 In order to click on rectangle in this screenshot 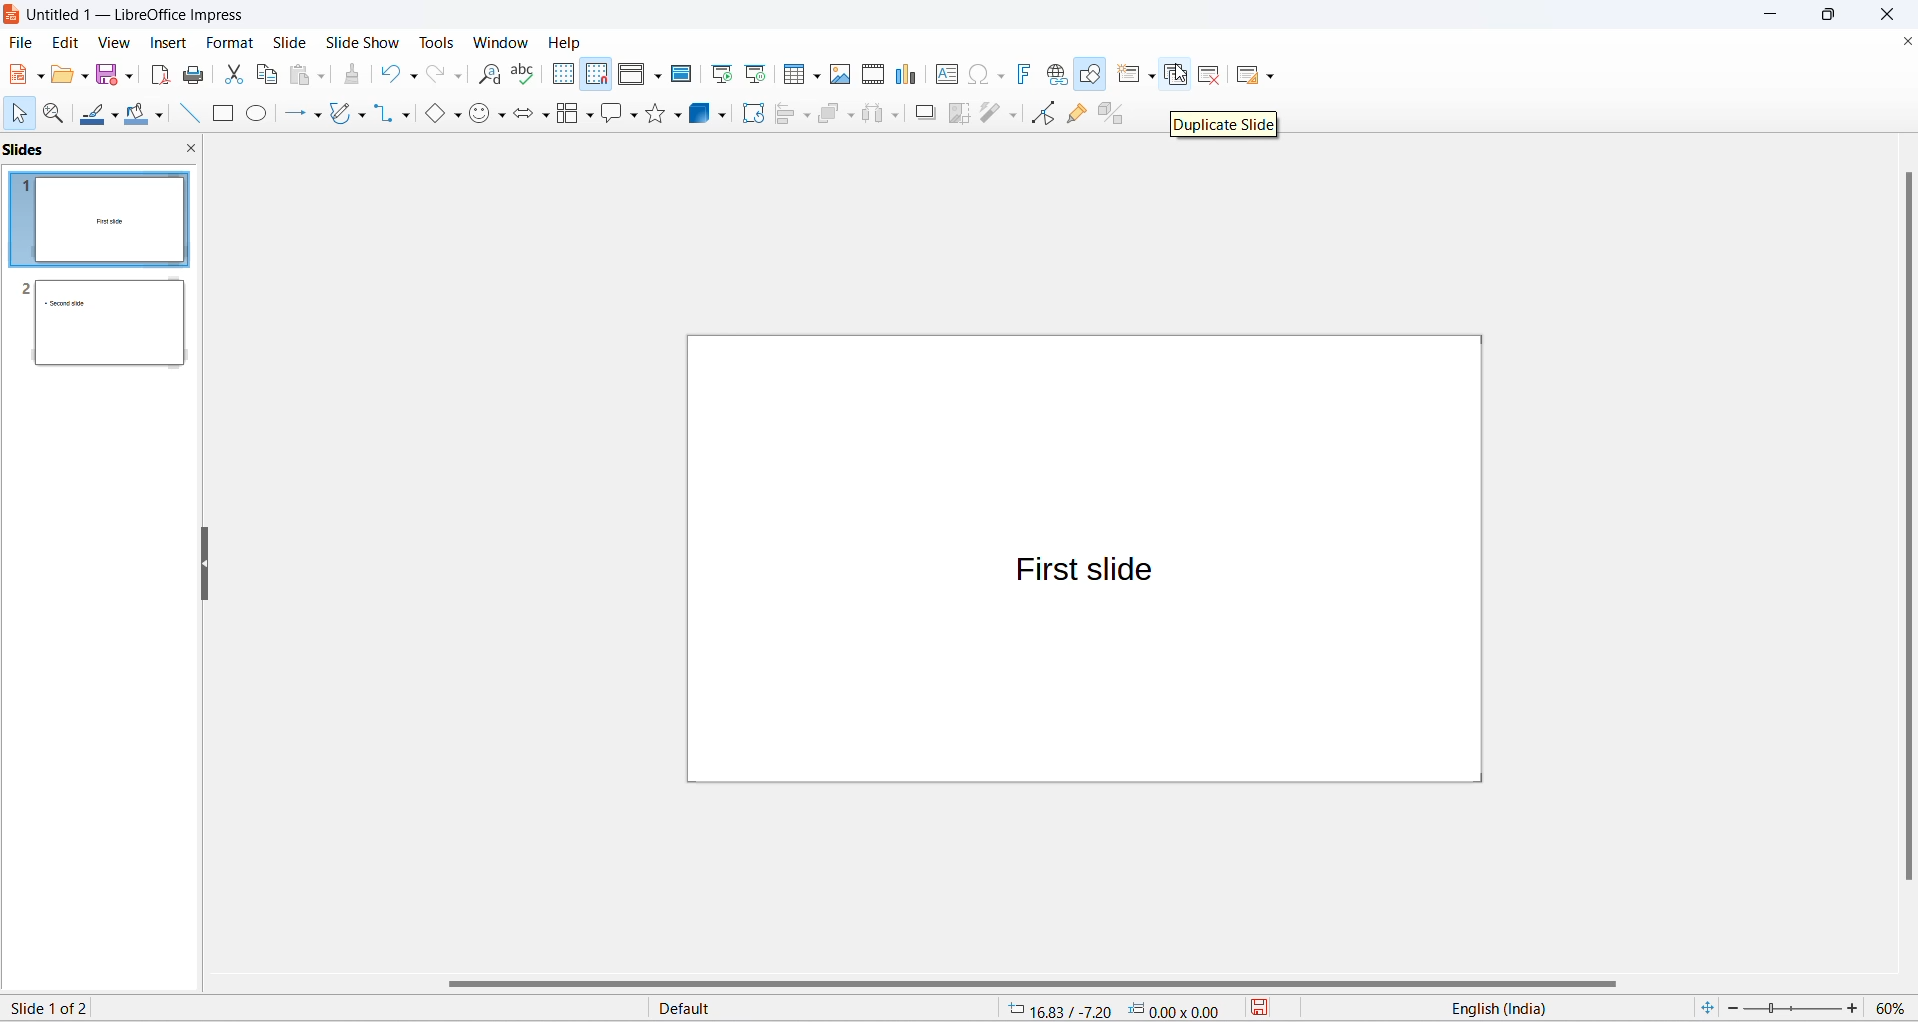, I will do `click(225, 115)`.